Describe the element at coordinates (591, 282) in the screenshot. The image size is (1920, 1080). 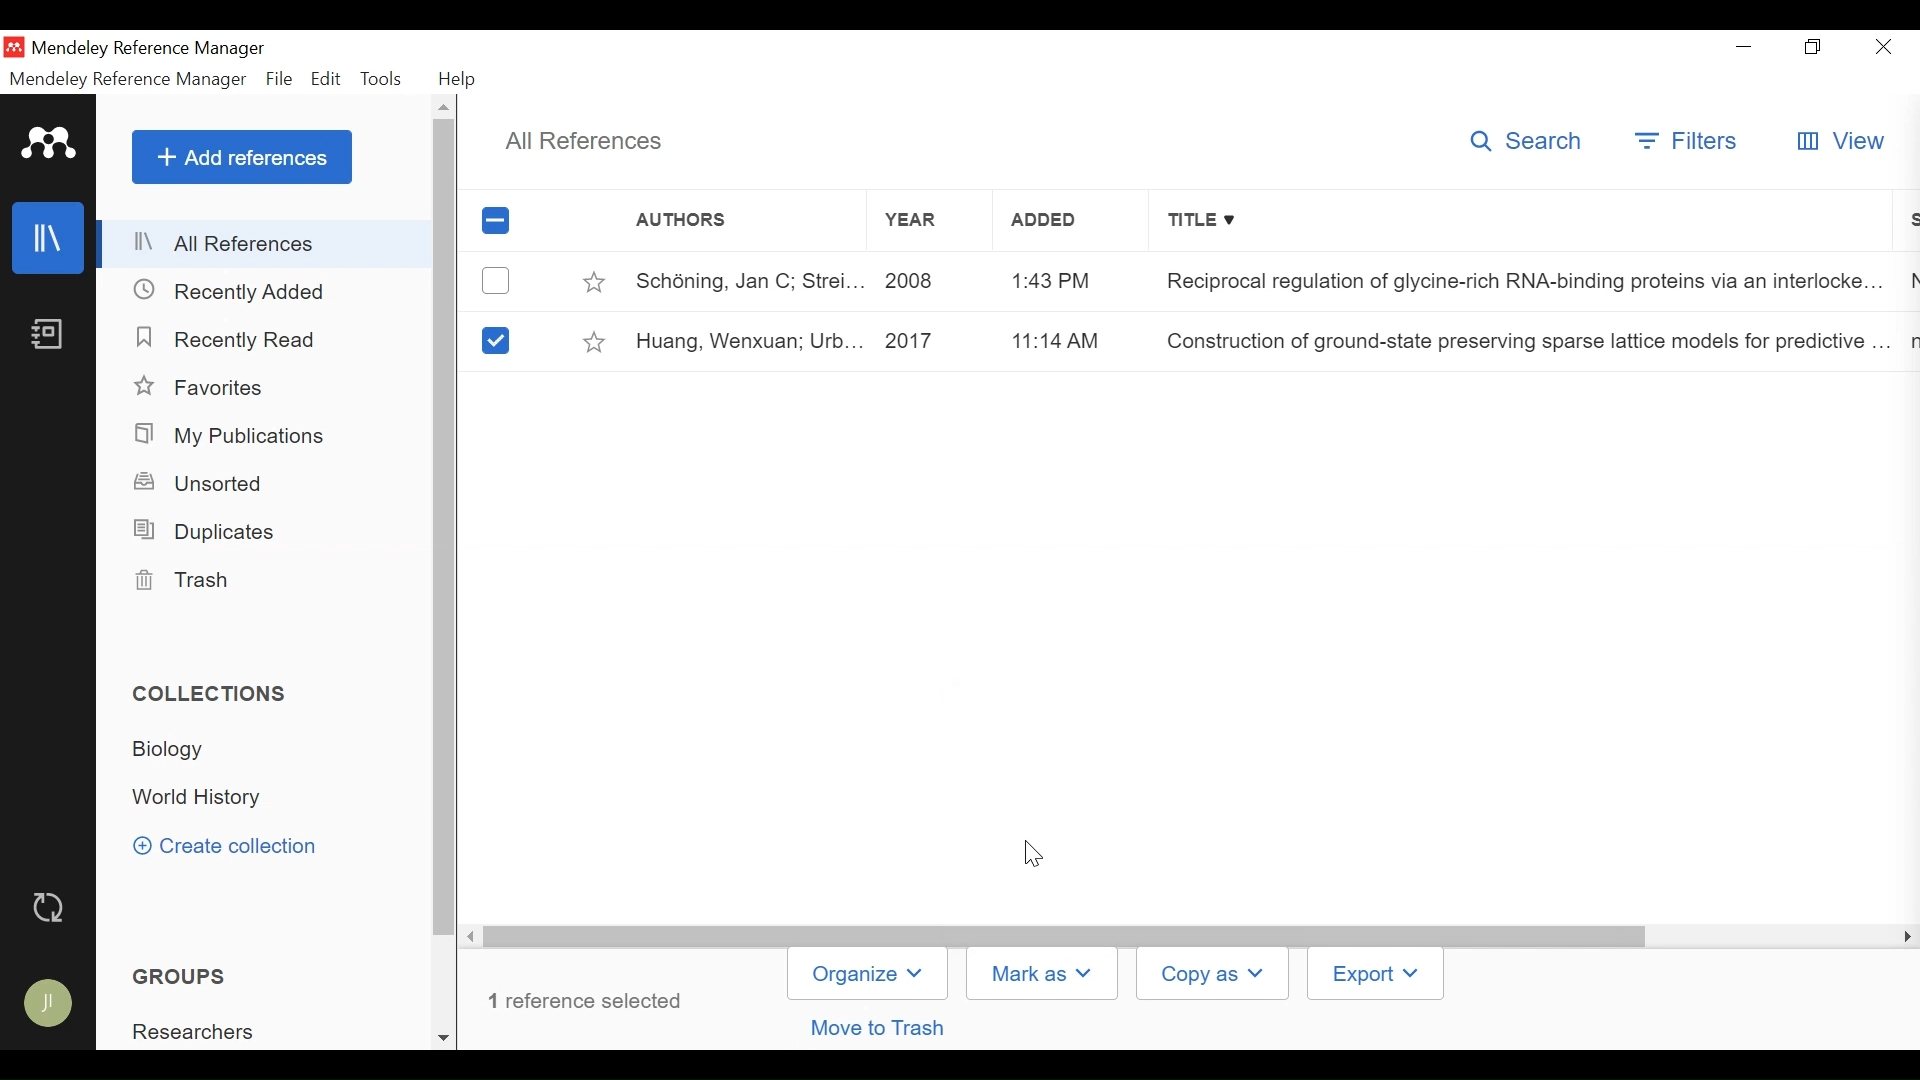
I see `Toggle Favorites` at that location.